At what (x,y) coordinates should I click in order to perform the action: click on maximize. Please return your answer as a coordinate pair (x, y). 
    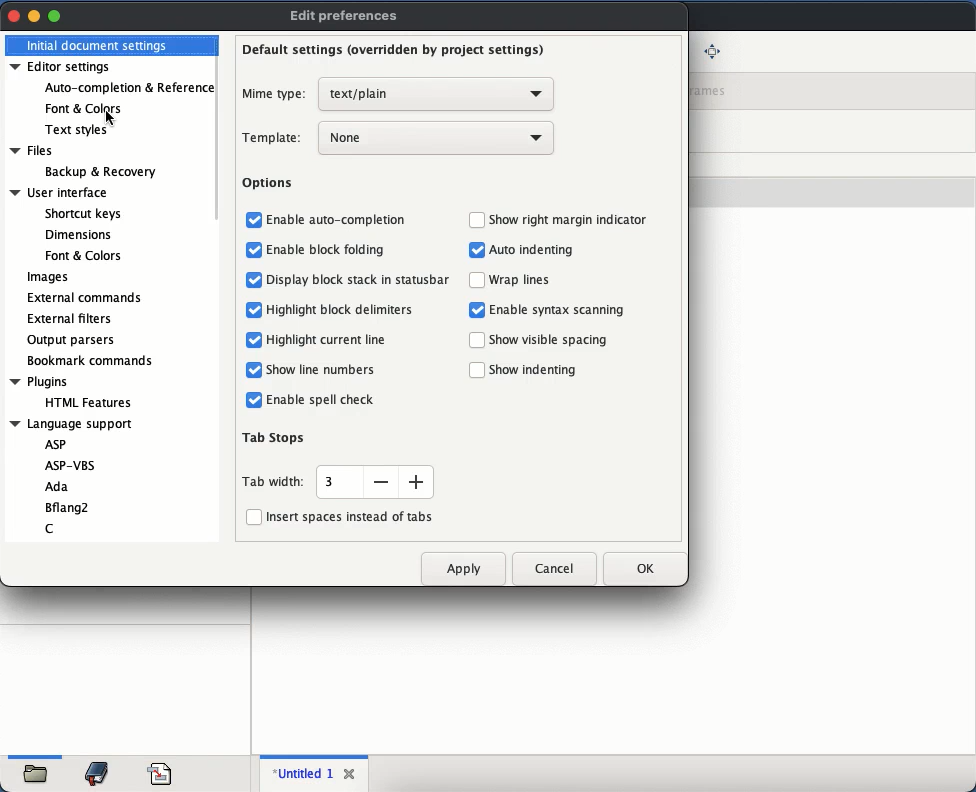
    Looking at the image, I should click on (56, 15).